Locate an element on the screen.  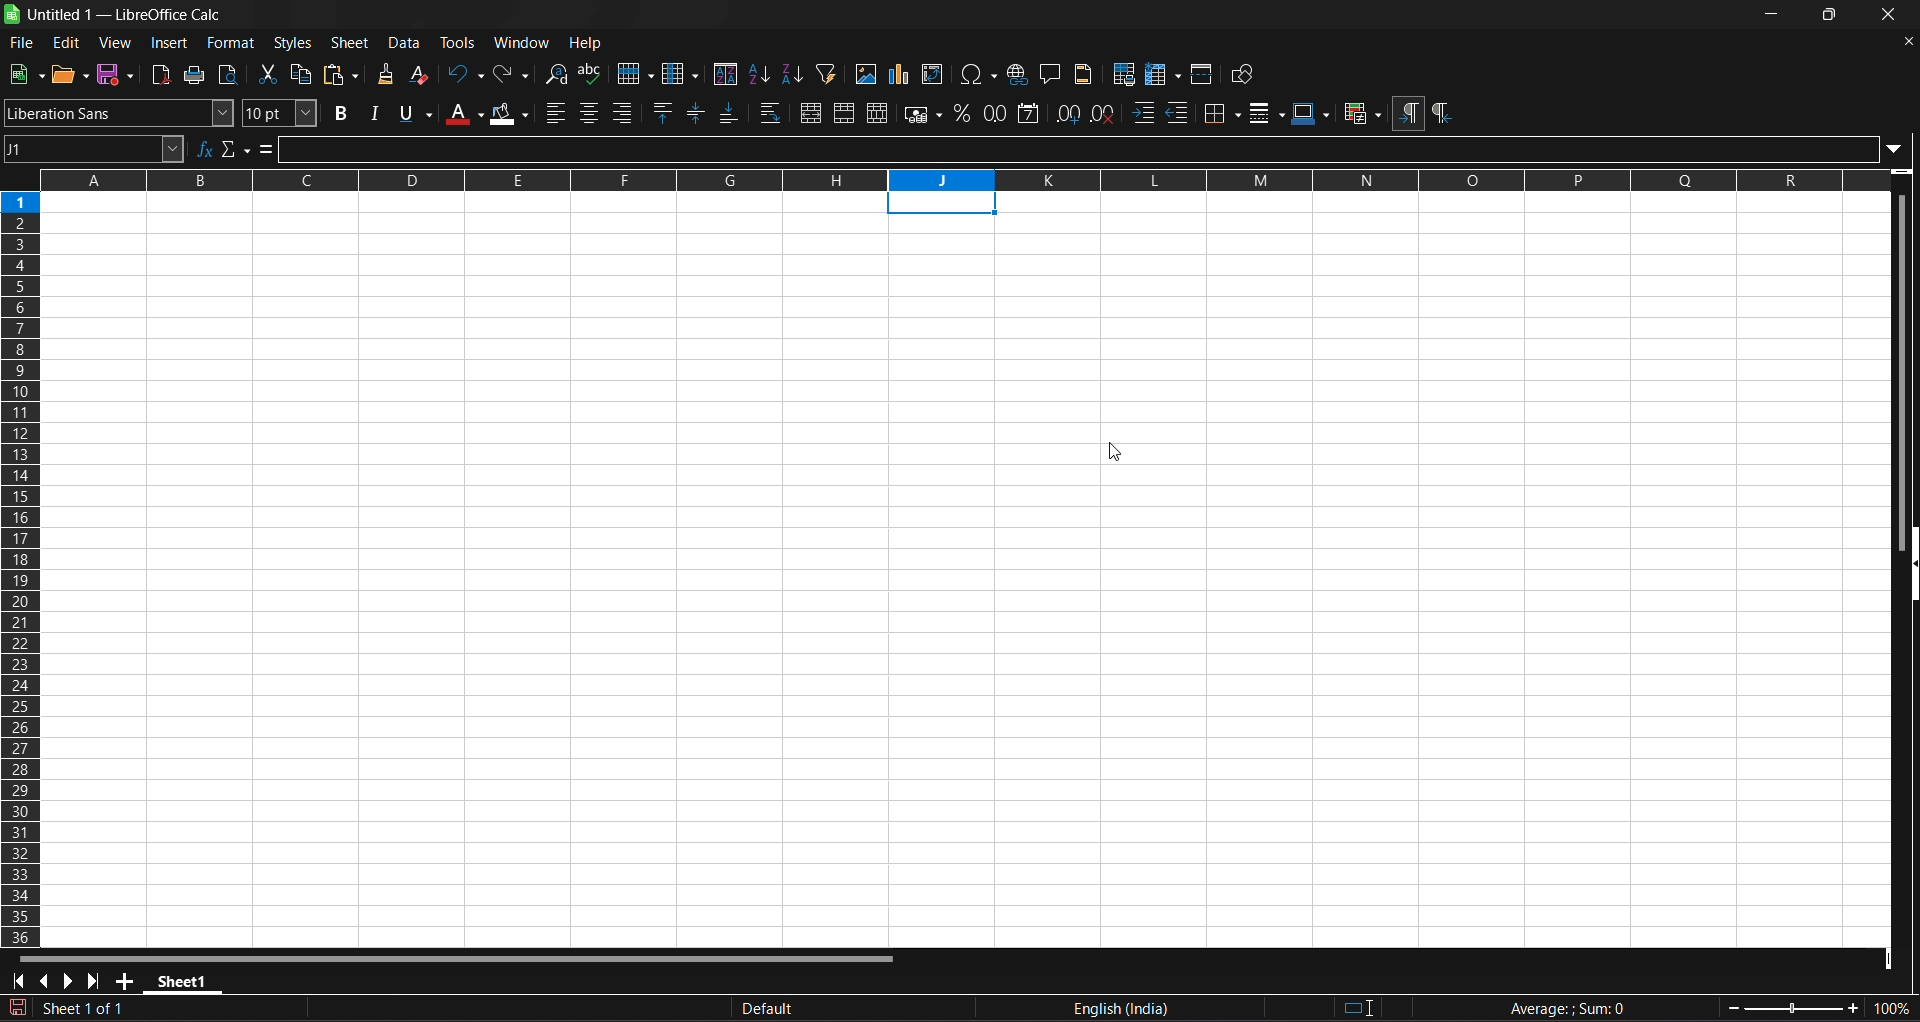
clone formatting is located at coordinates (389, 73).